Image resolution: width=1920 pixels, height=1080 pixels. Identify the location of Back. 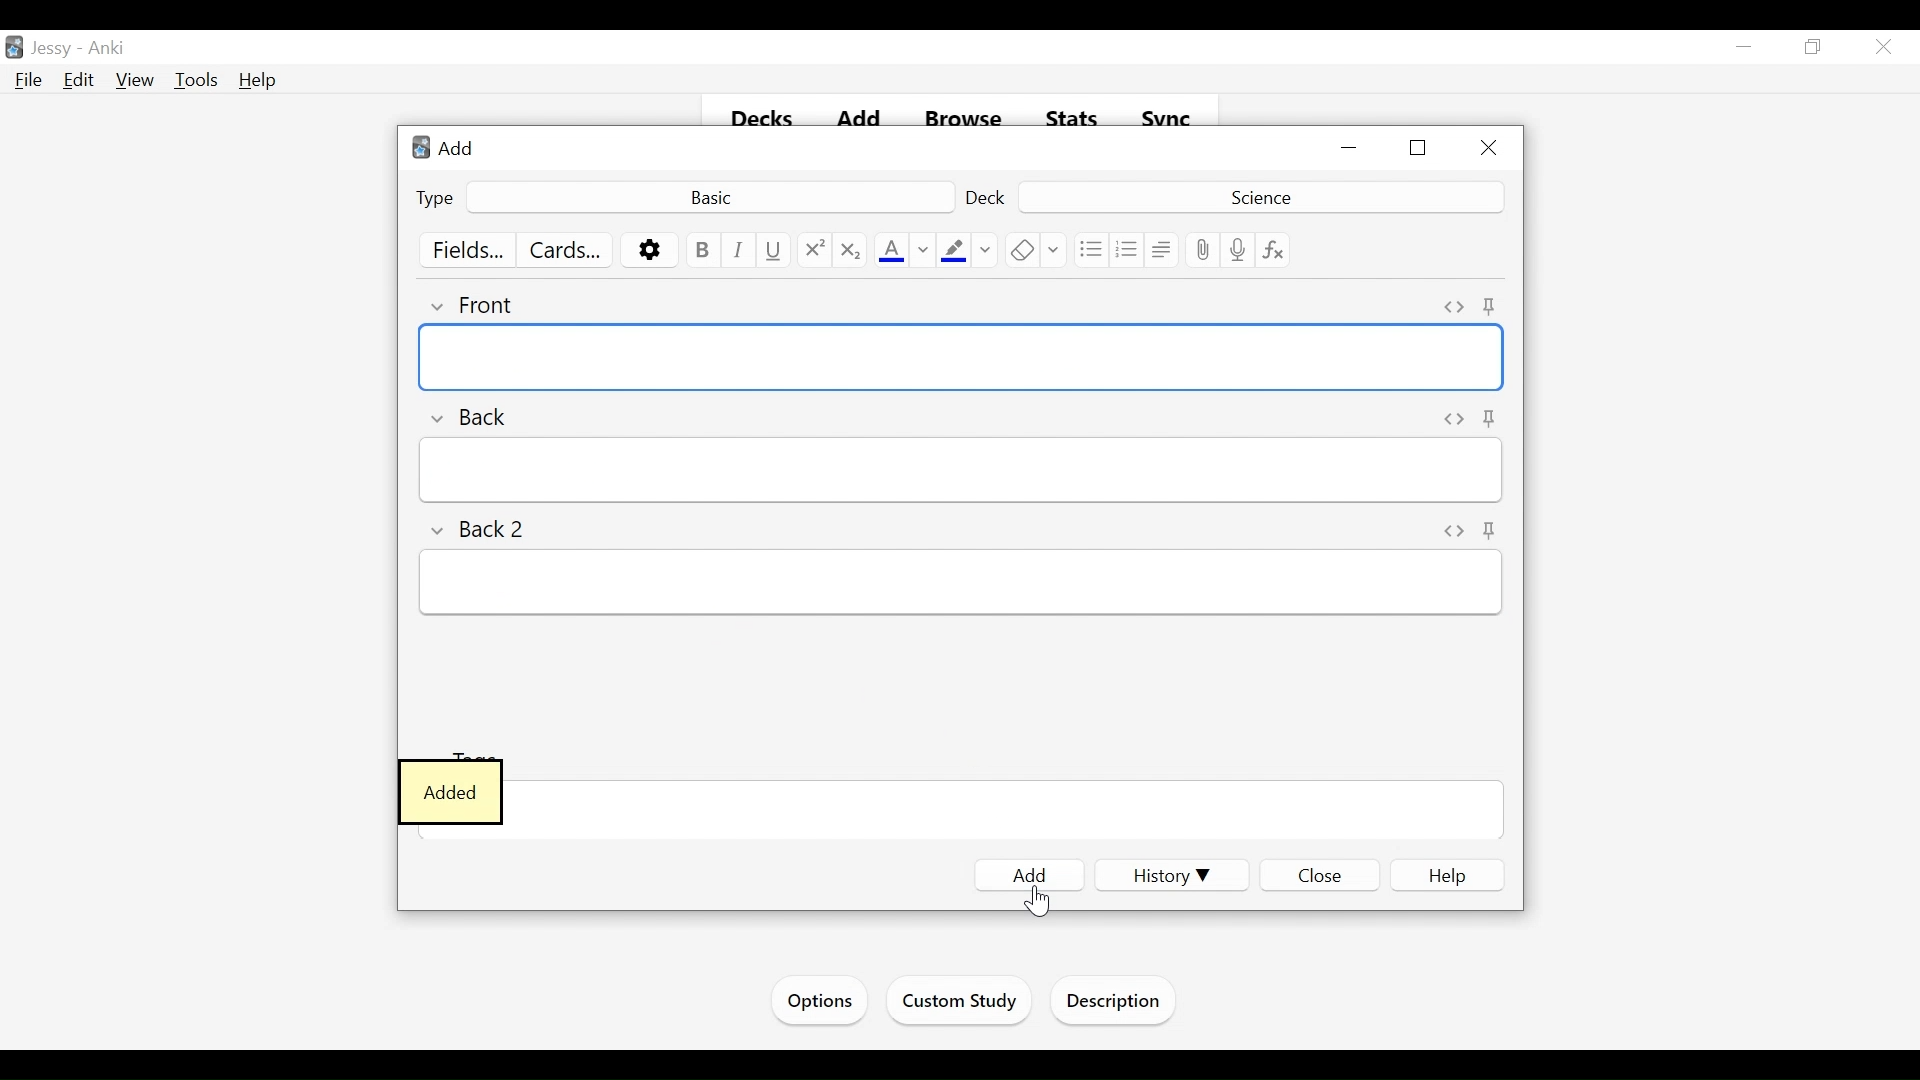
(478, 415).